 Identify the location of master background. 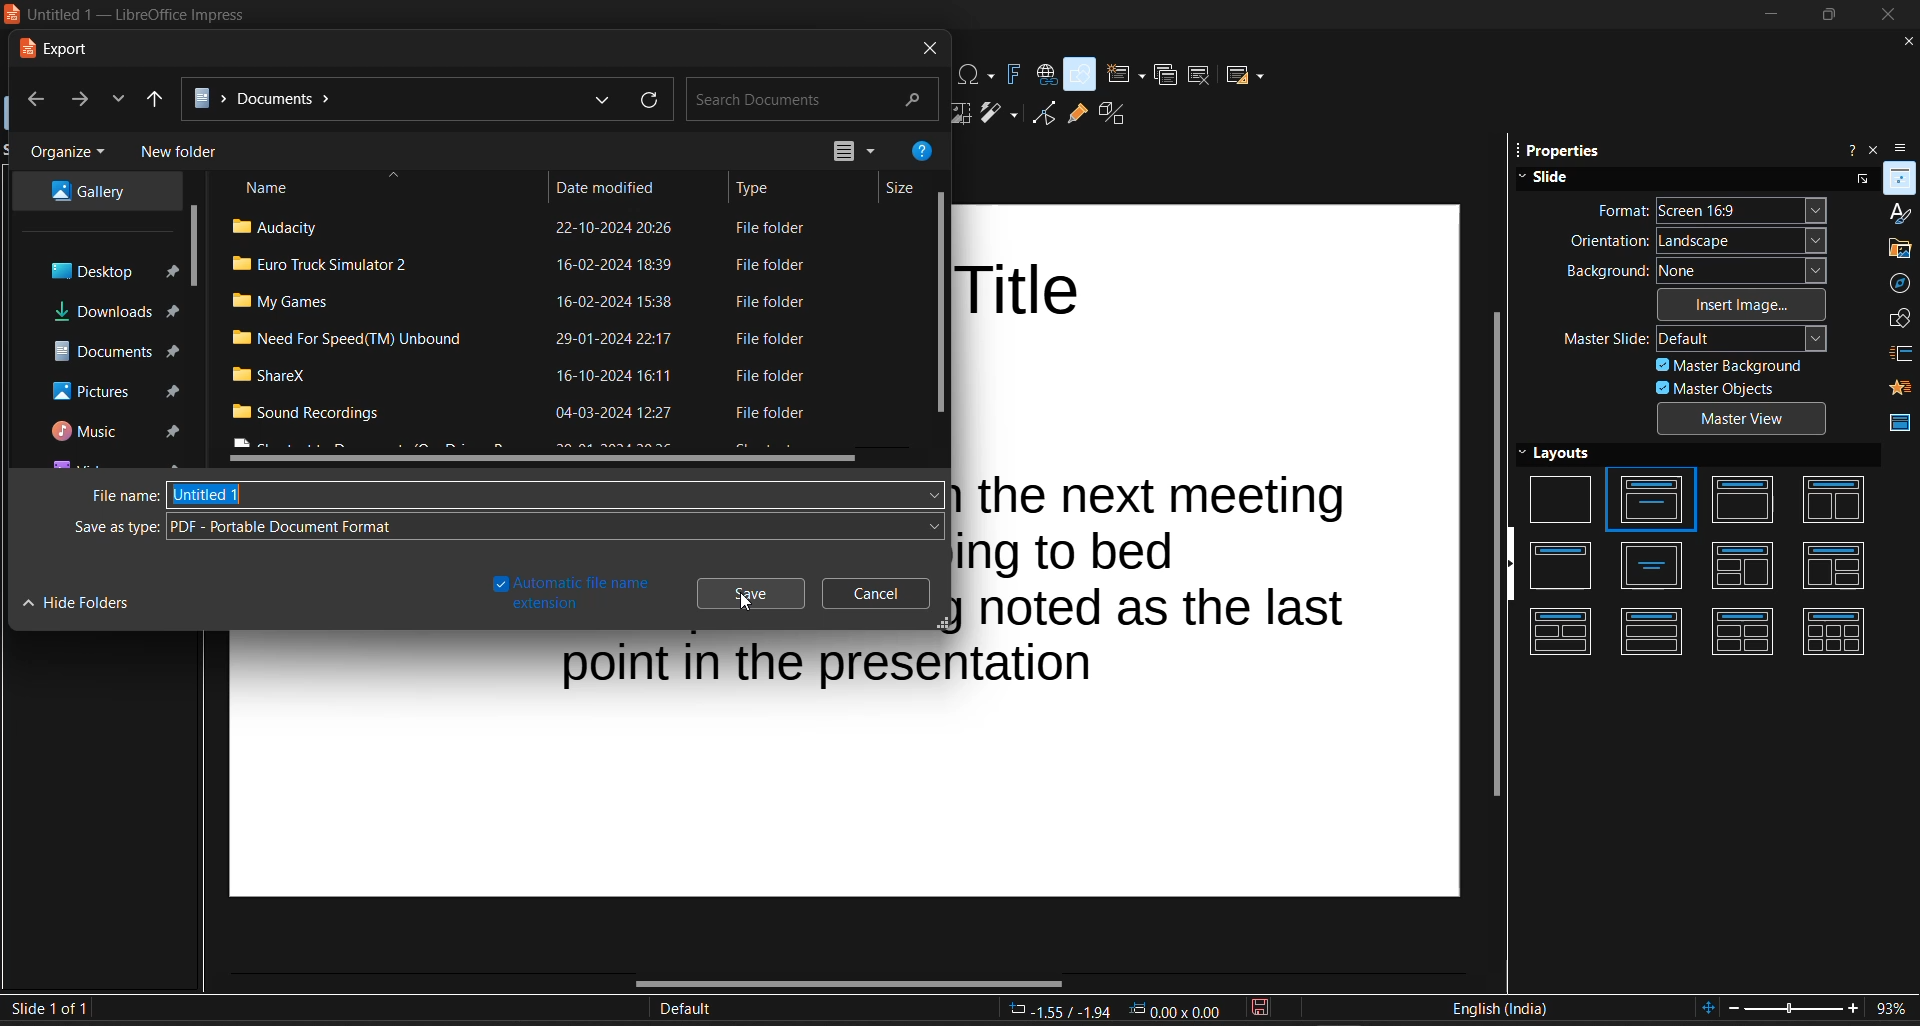
(1728, 365).